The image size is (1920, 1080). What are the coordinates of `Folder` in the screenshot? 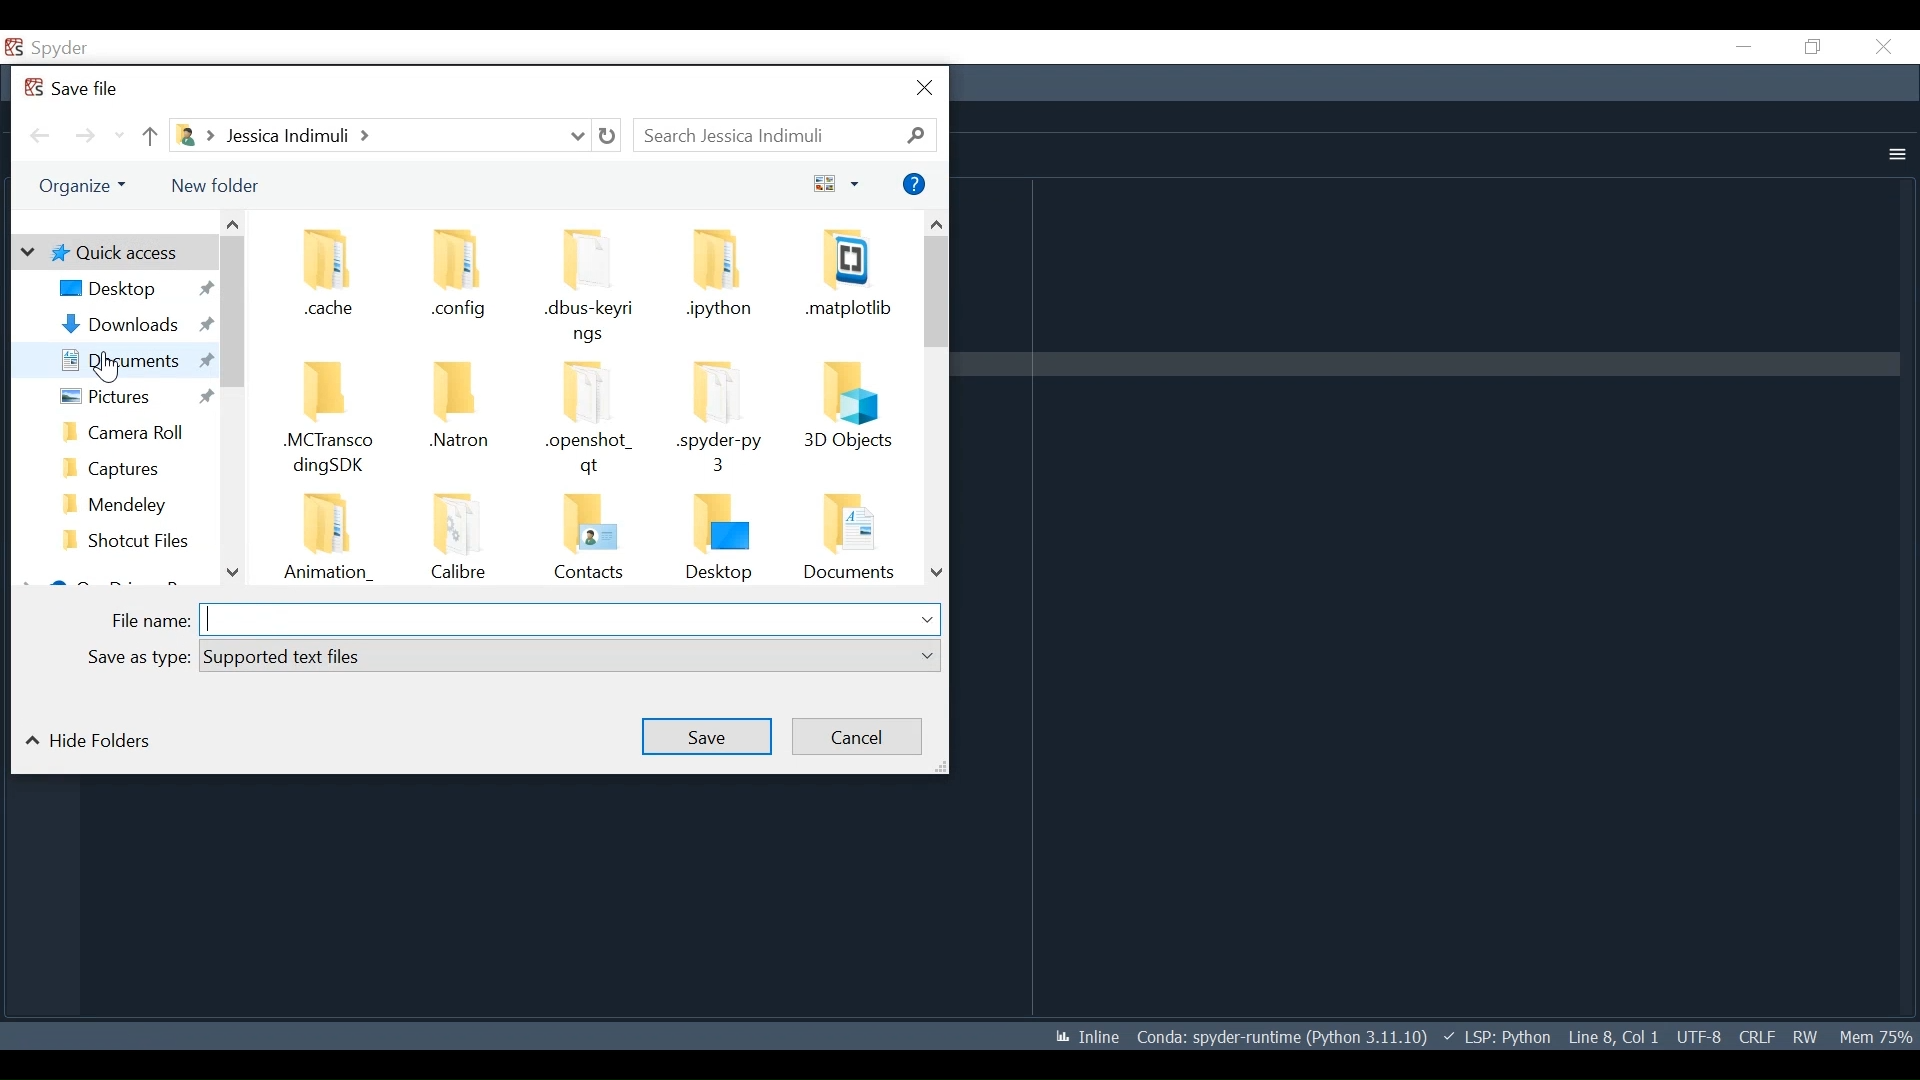 It's located at (847, 282).